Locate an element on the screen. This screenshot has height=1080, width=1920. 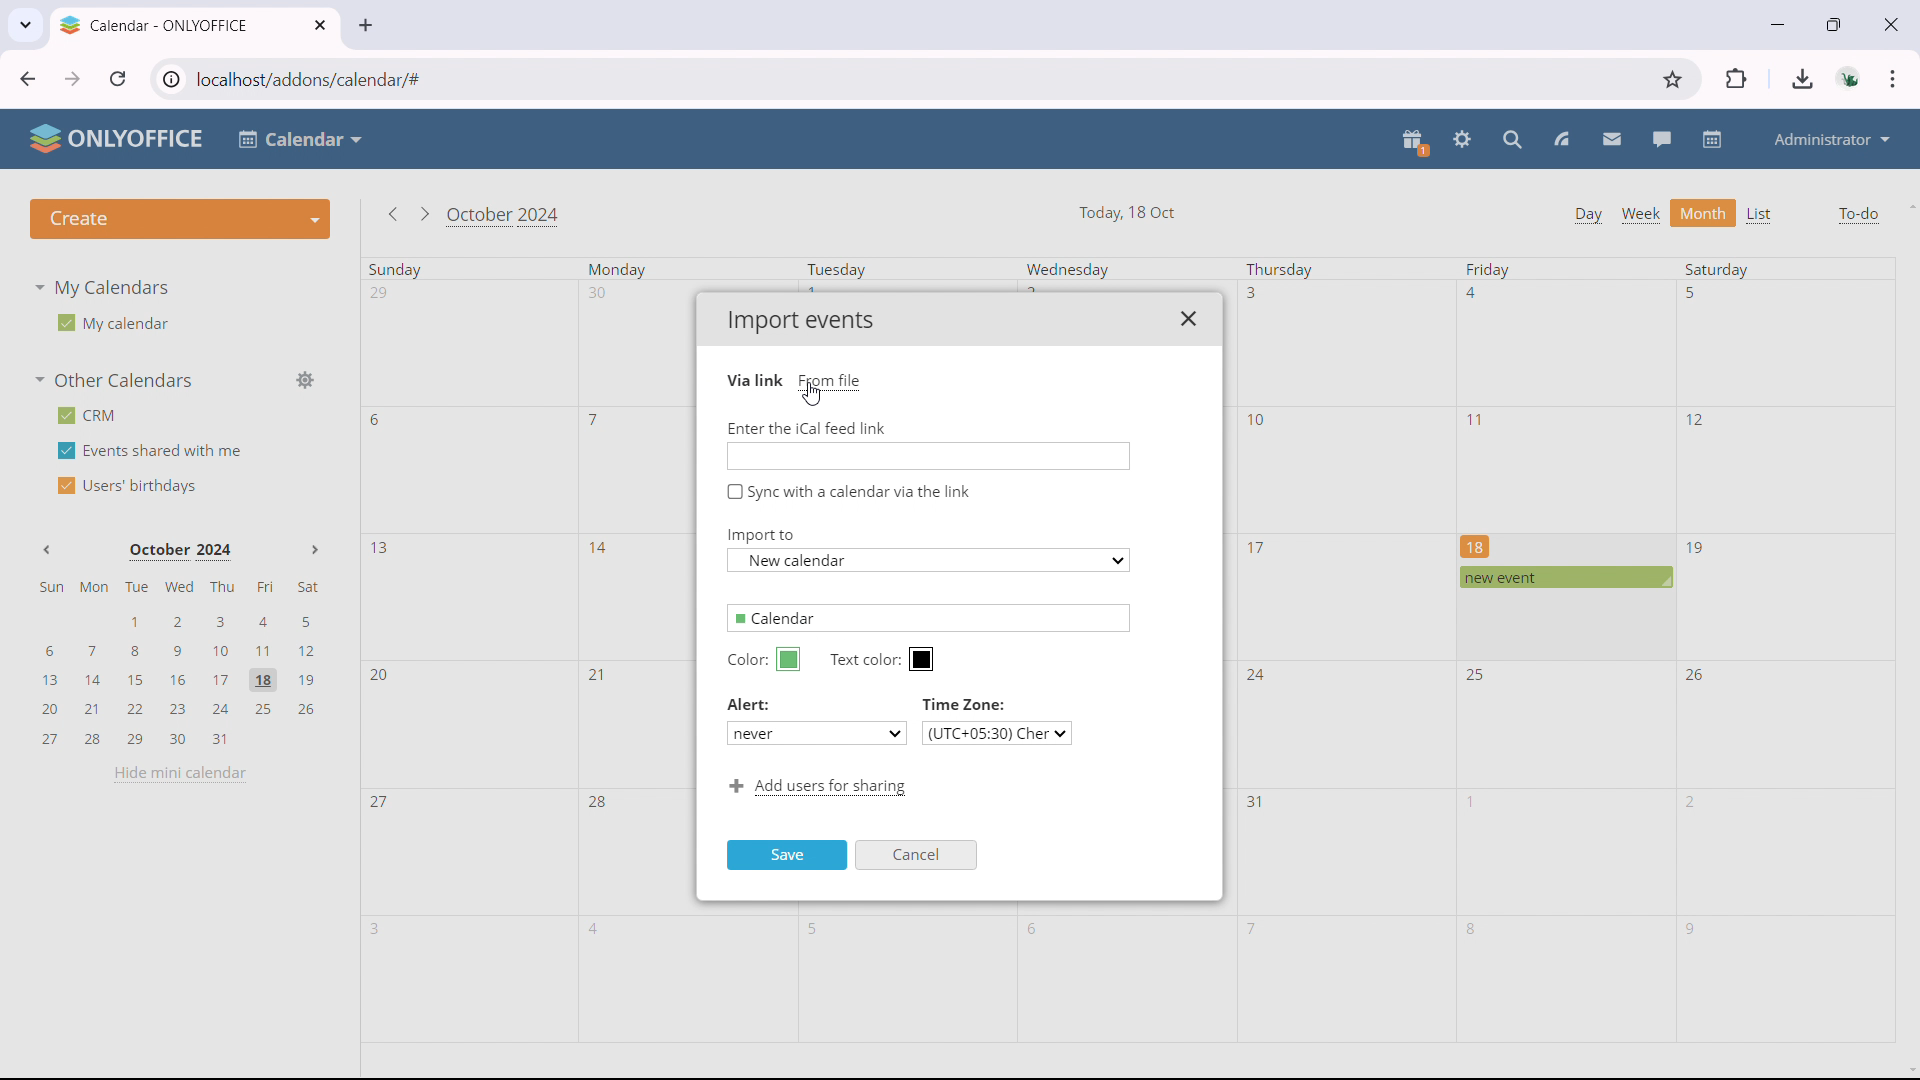
Calendar is located at coordinates (771, 617).